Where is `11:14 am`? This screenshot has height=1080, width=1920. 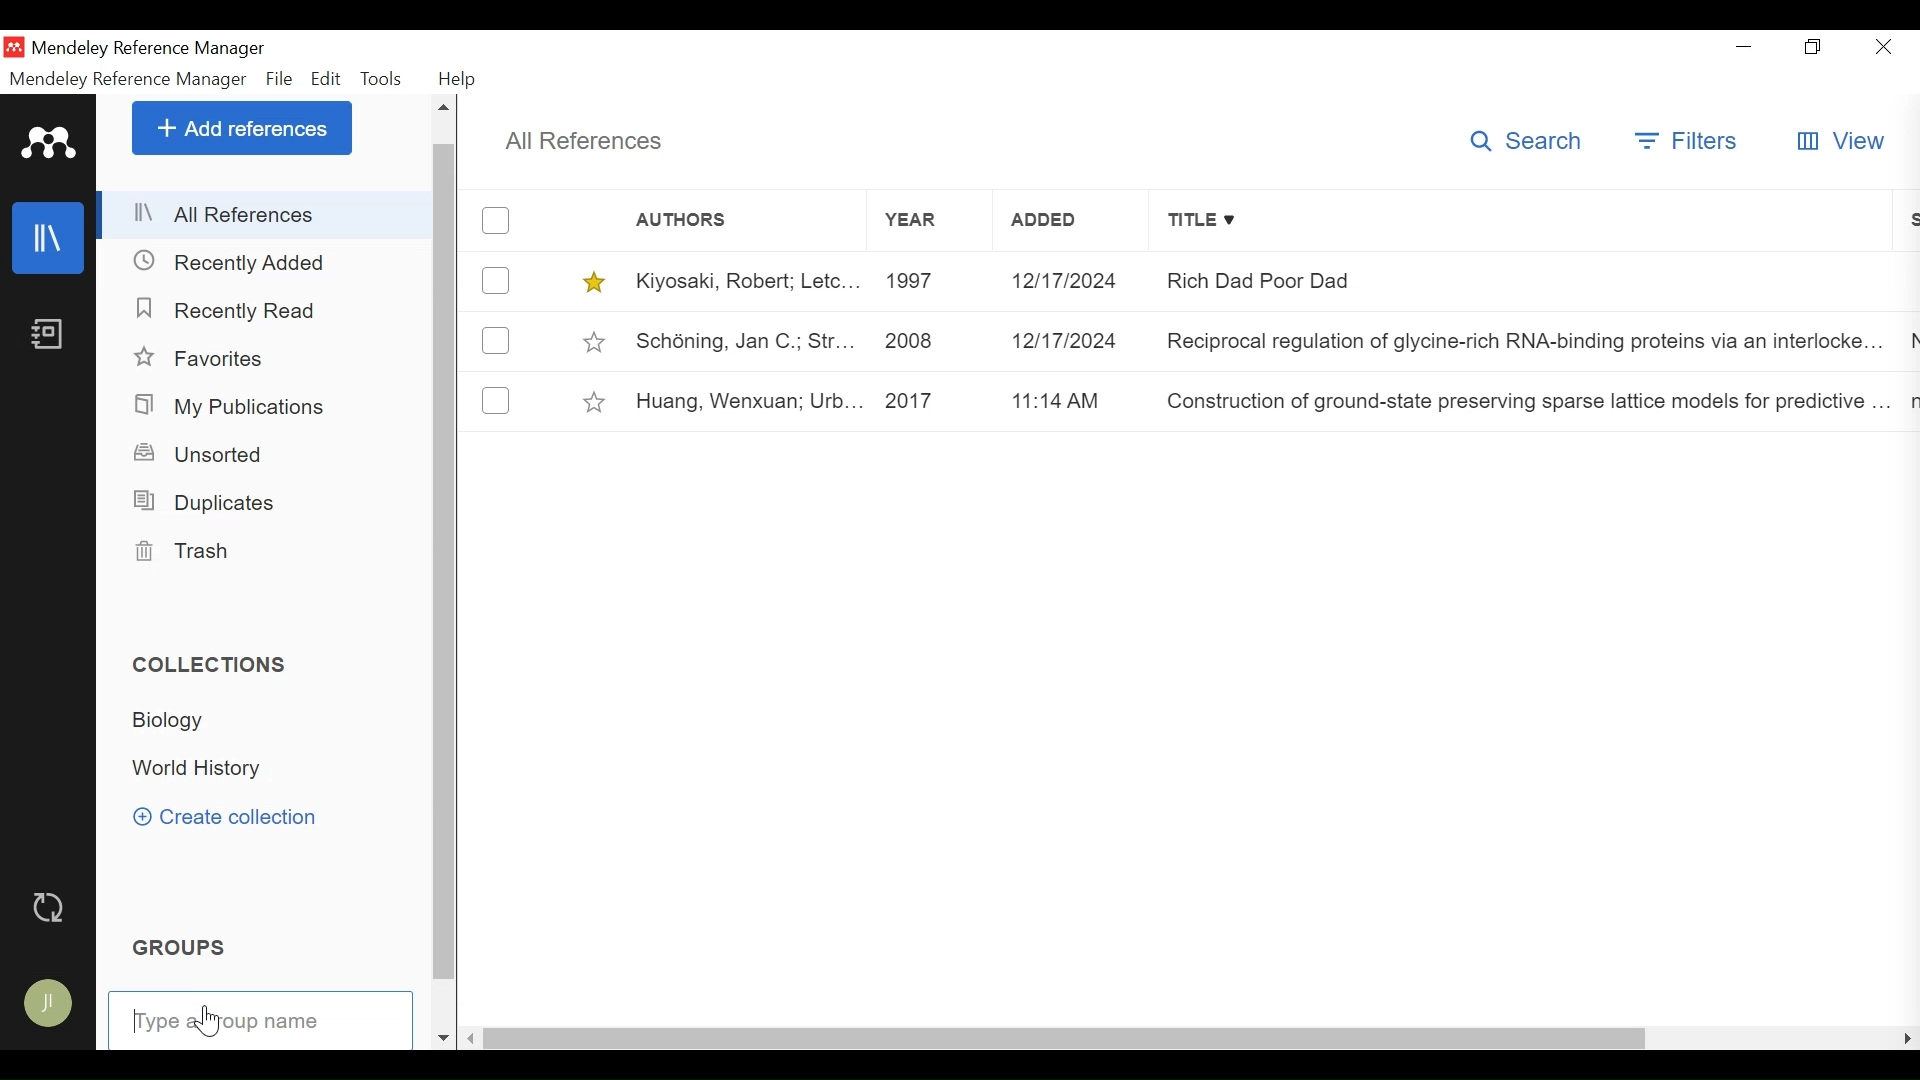
11:14 am is located at coordinates (1072, 399).